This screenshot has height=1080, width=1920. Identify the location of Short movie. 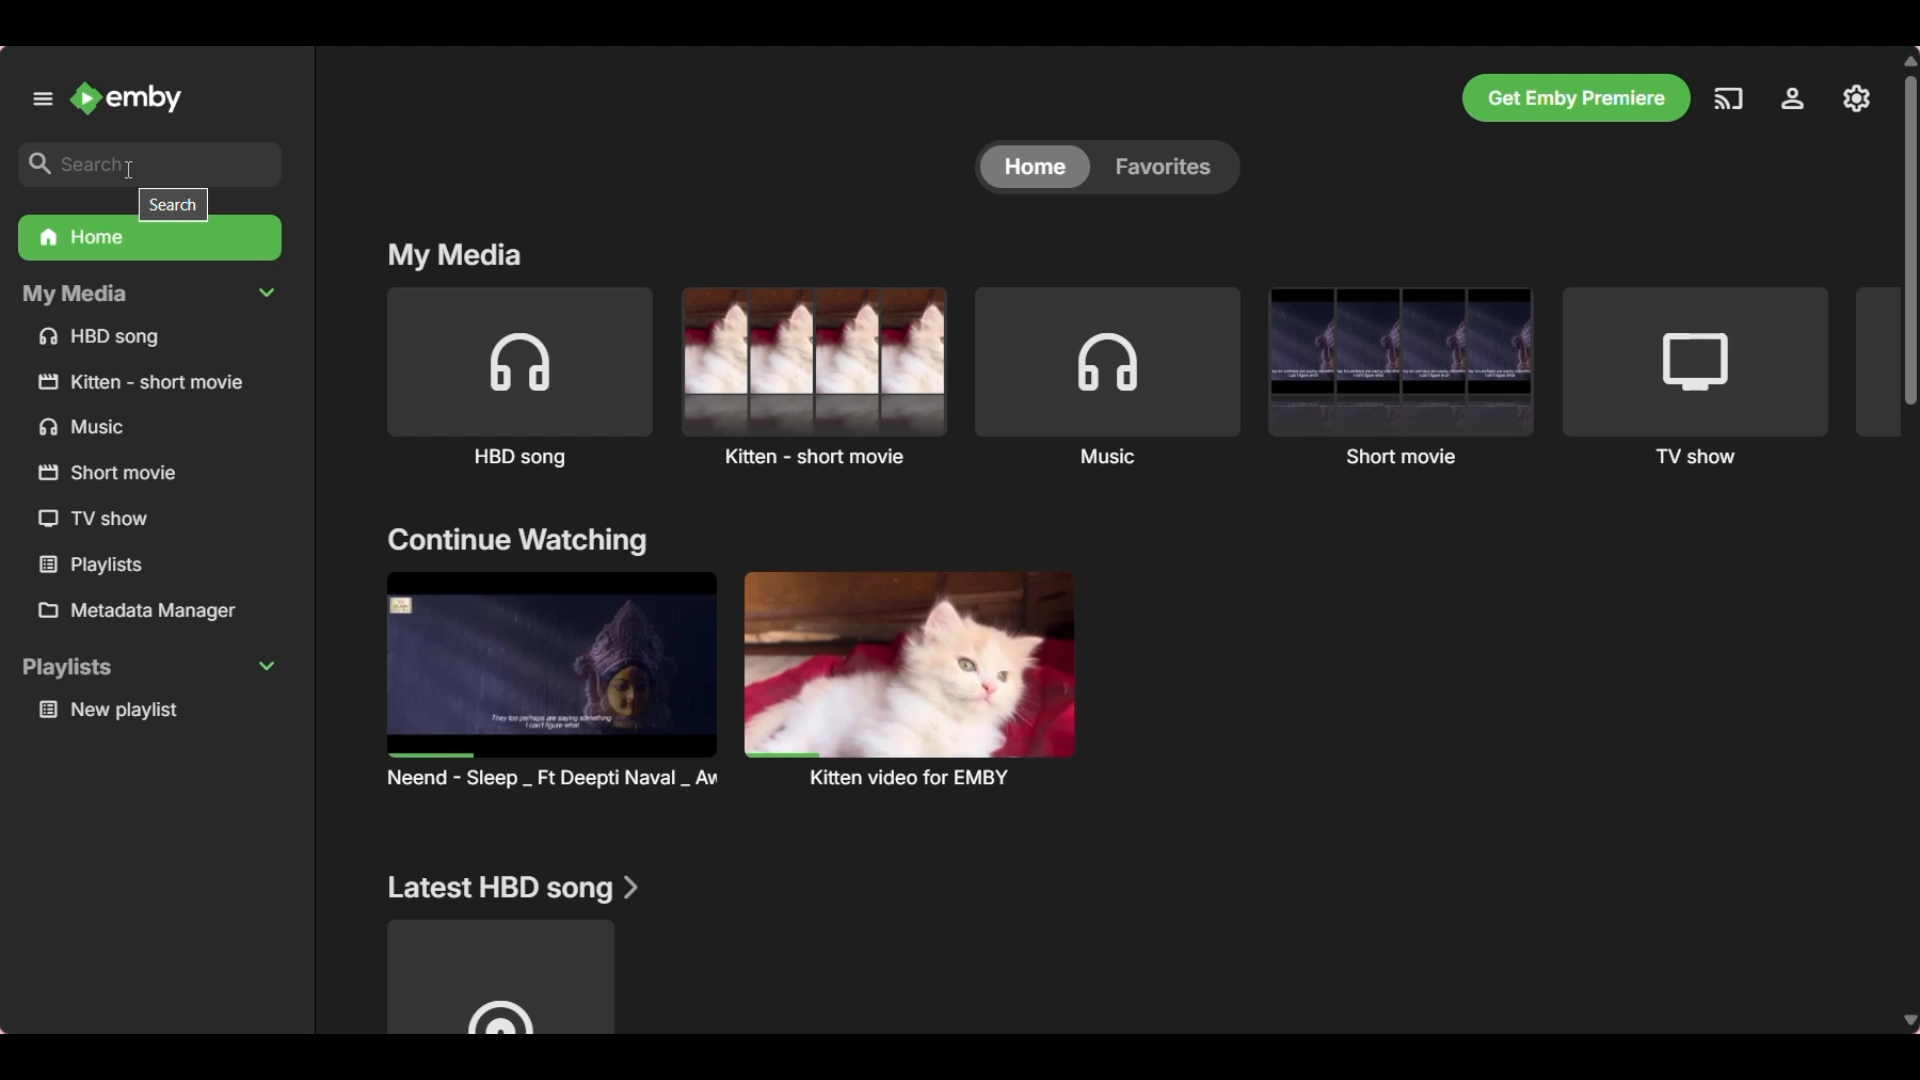
(1402, 375).